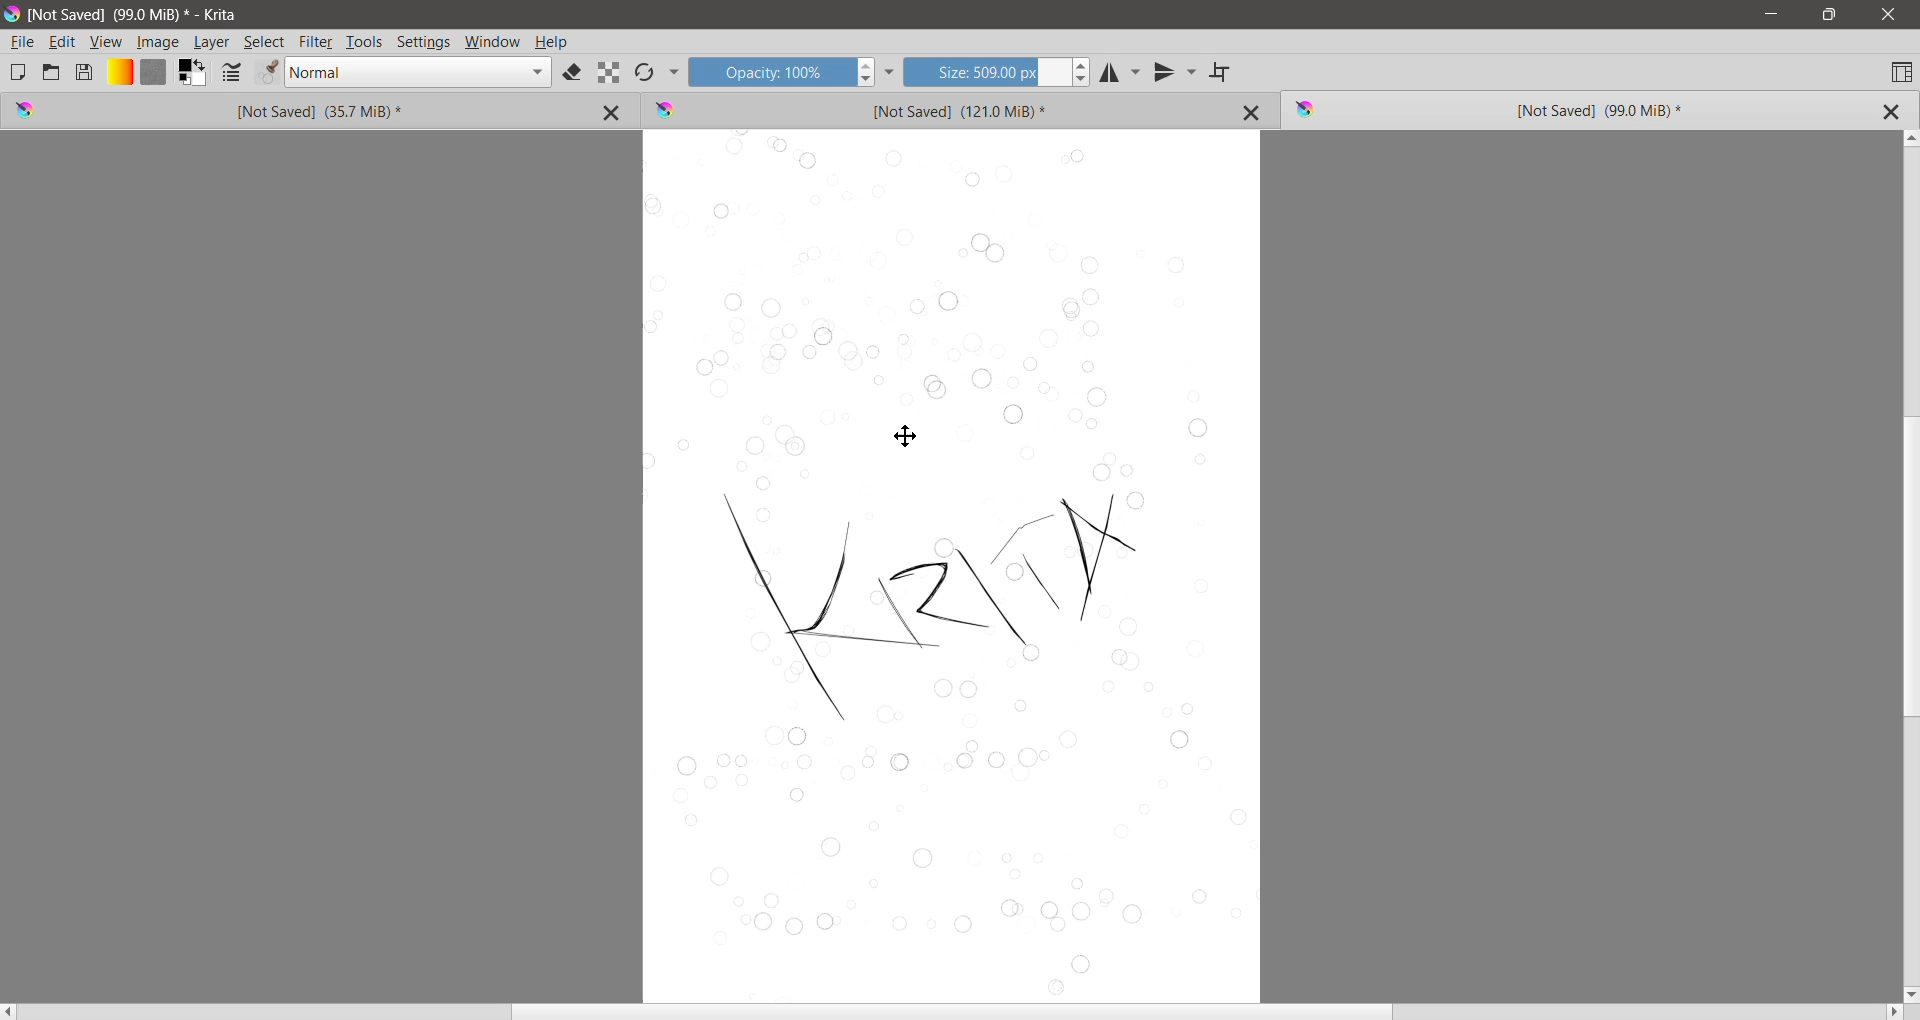 The height and width of the screenshot is (1020, 1920). What do you see at coordinates (1908, 565) in the screenshot?
I see `Vertical Scroll Bar` at bounding box center [1908, 565].